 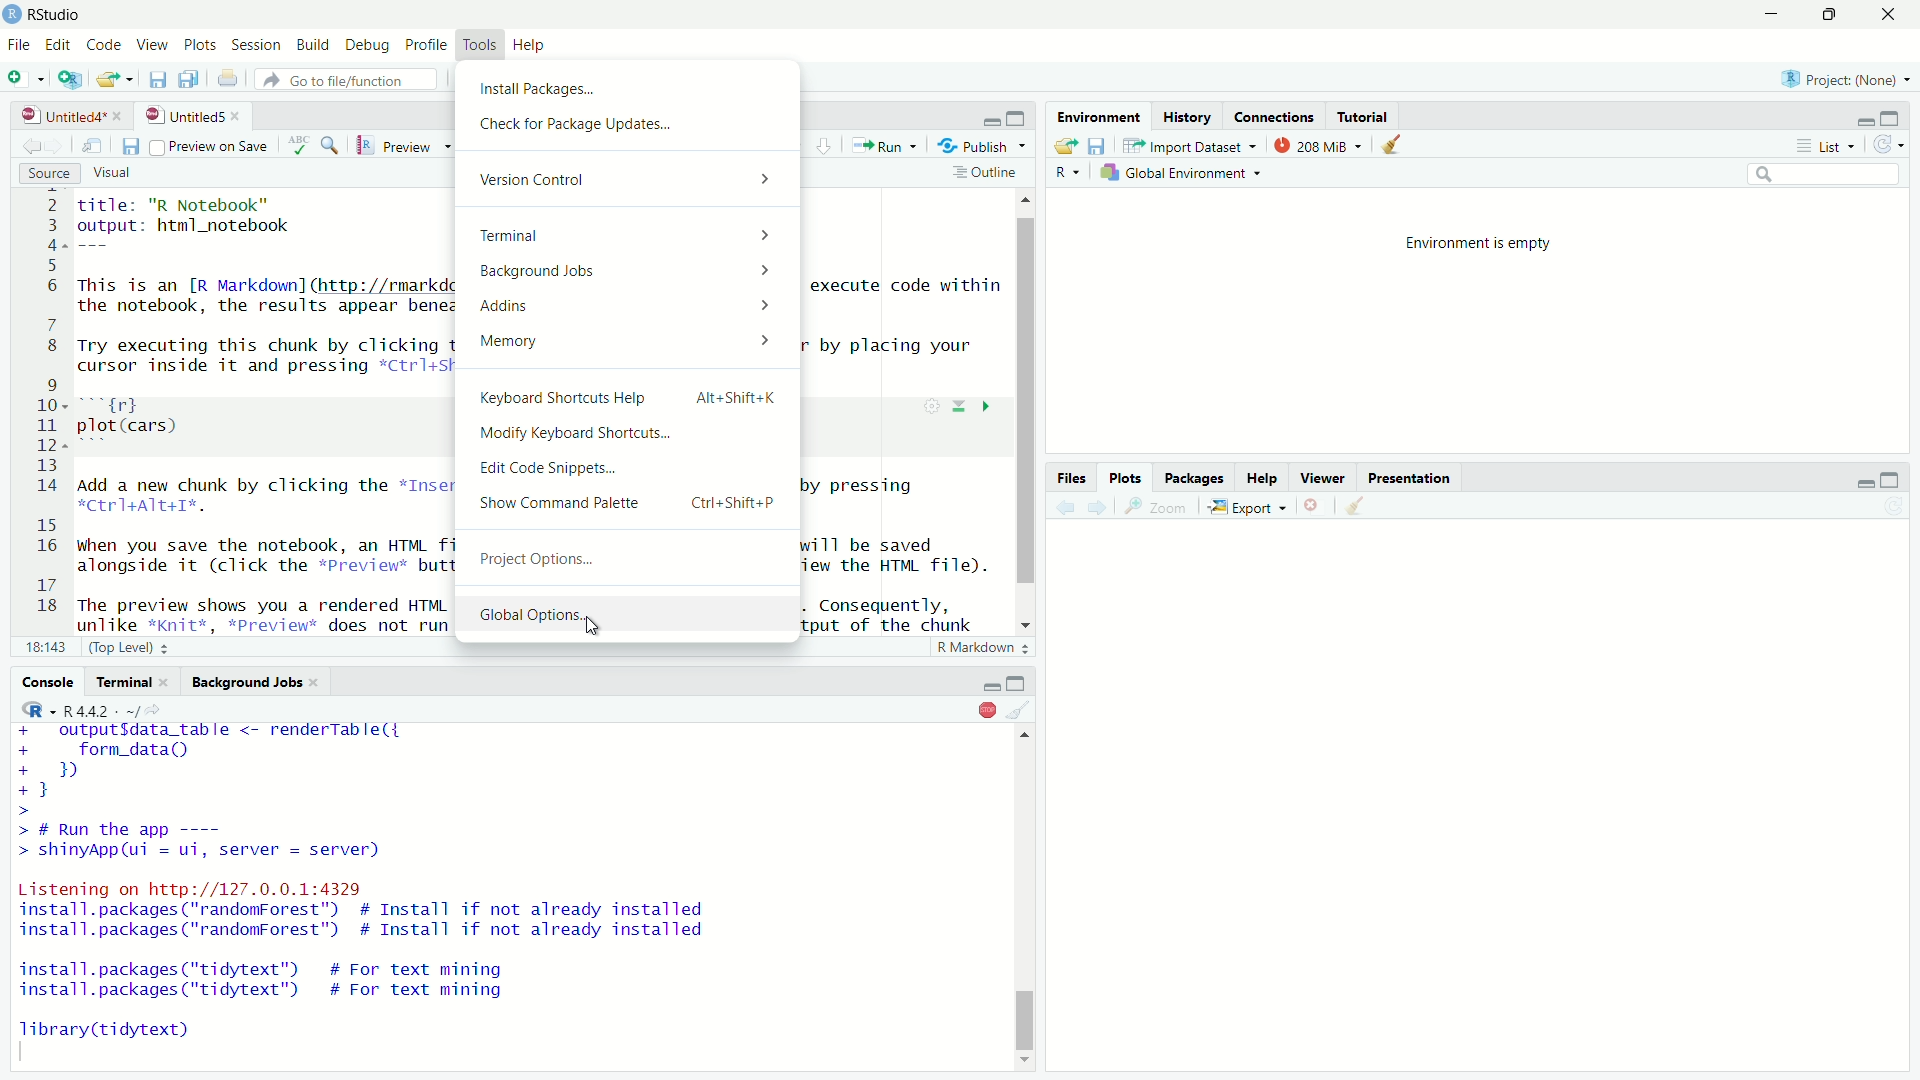 What do you see at coordinates (623, 306) in the screenshot?
I see `Addins` at bounding box center [623, 306].